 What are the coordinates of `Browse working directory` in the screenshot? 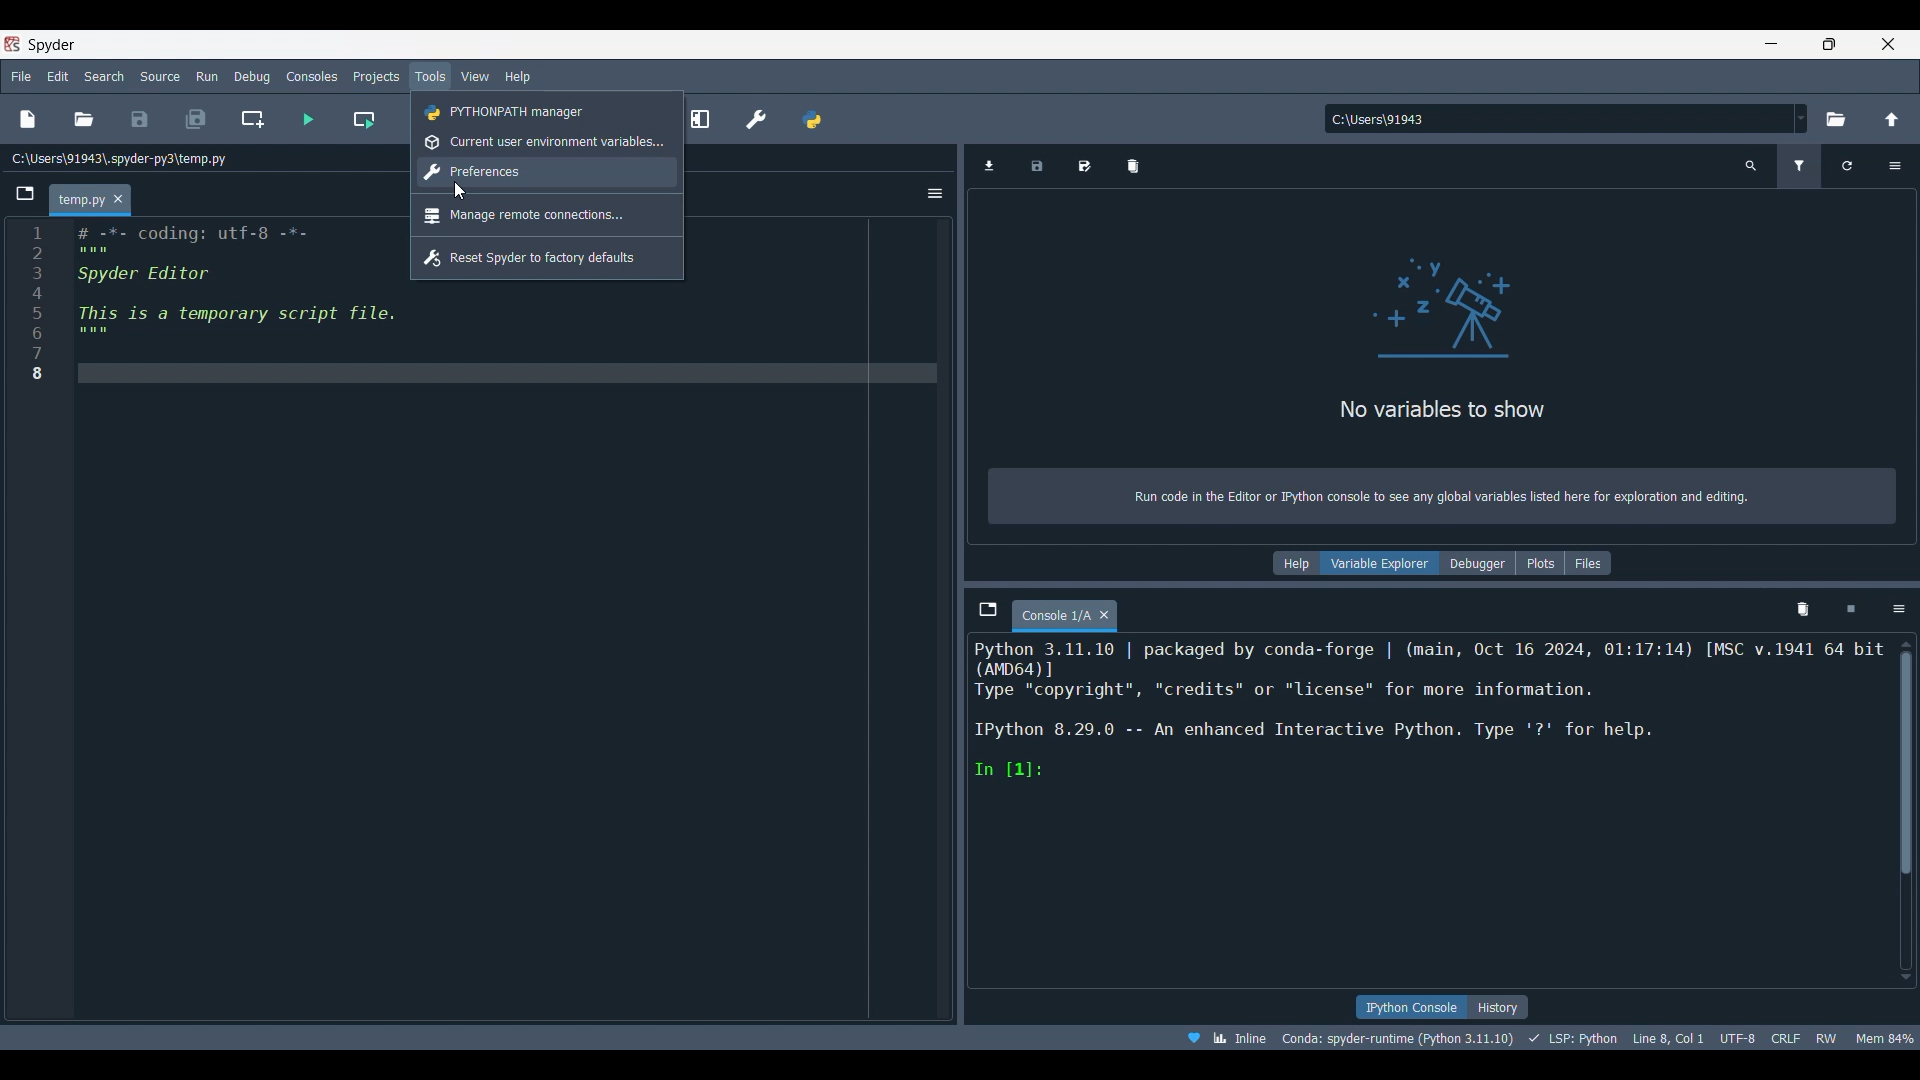 It's located at (1836, 119).